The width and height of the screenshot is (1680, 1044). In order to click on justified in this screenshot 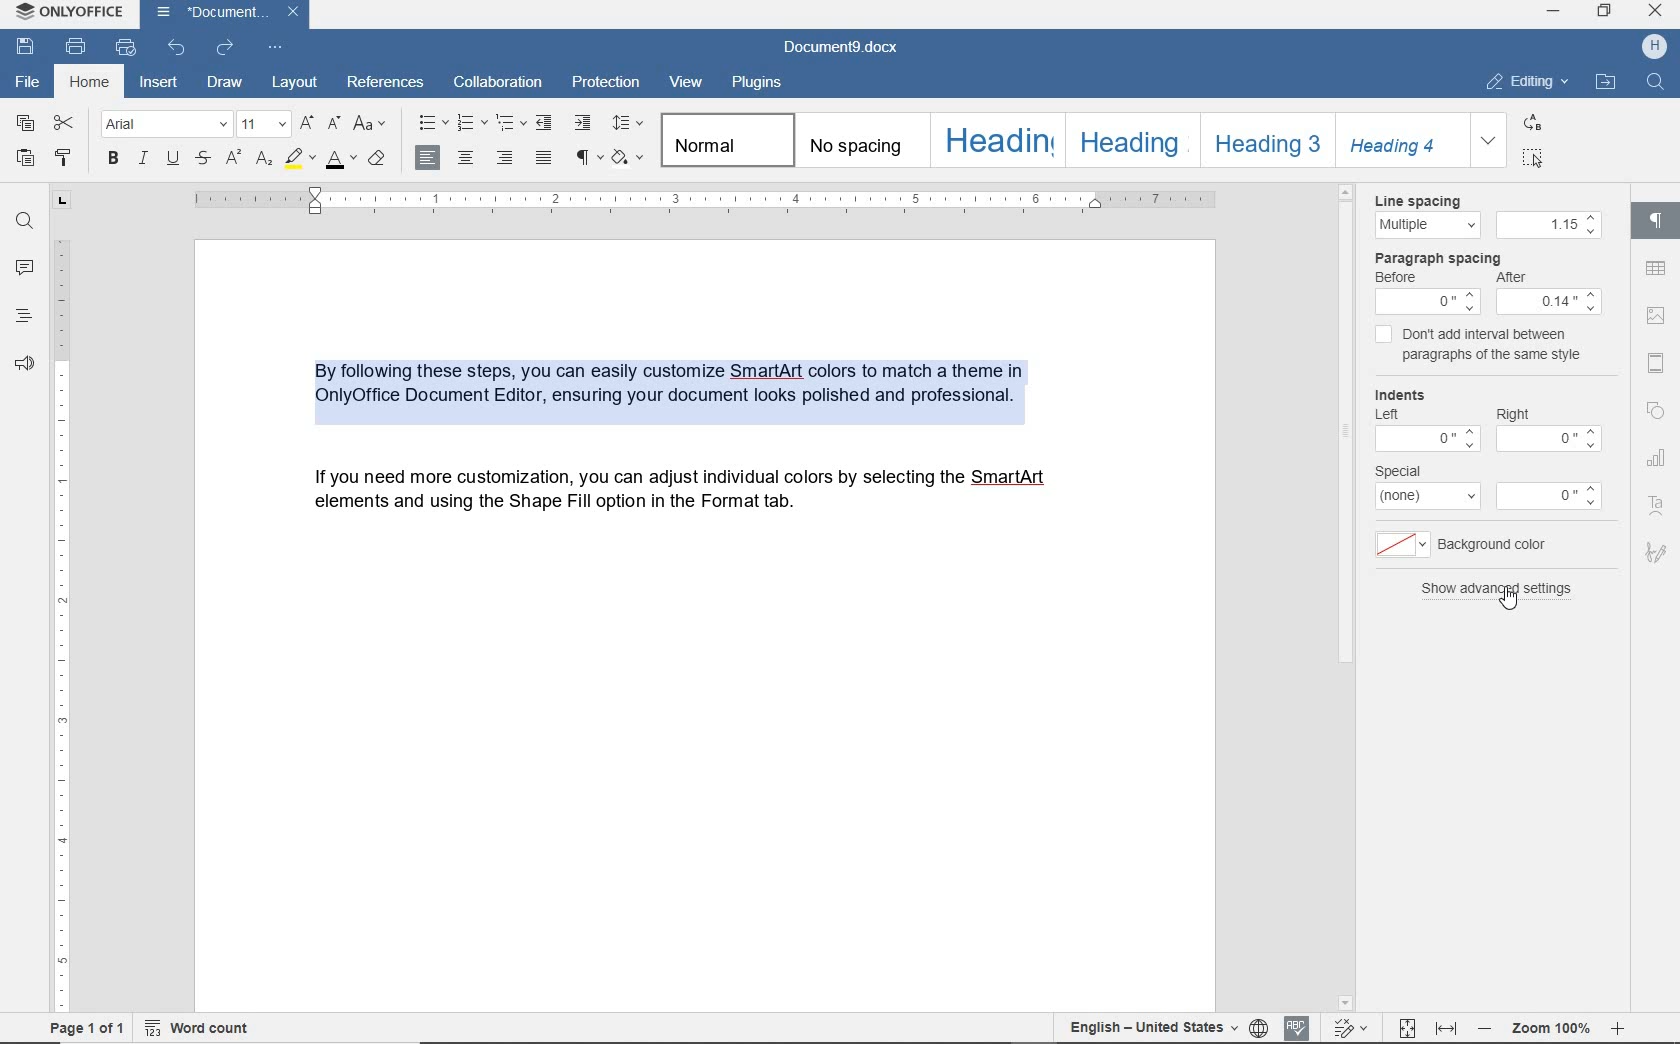, I will do `click(540, 160)`.